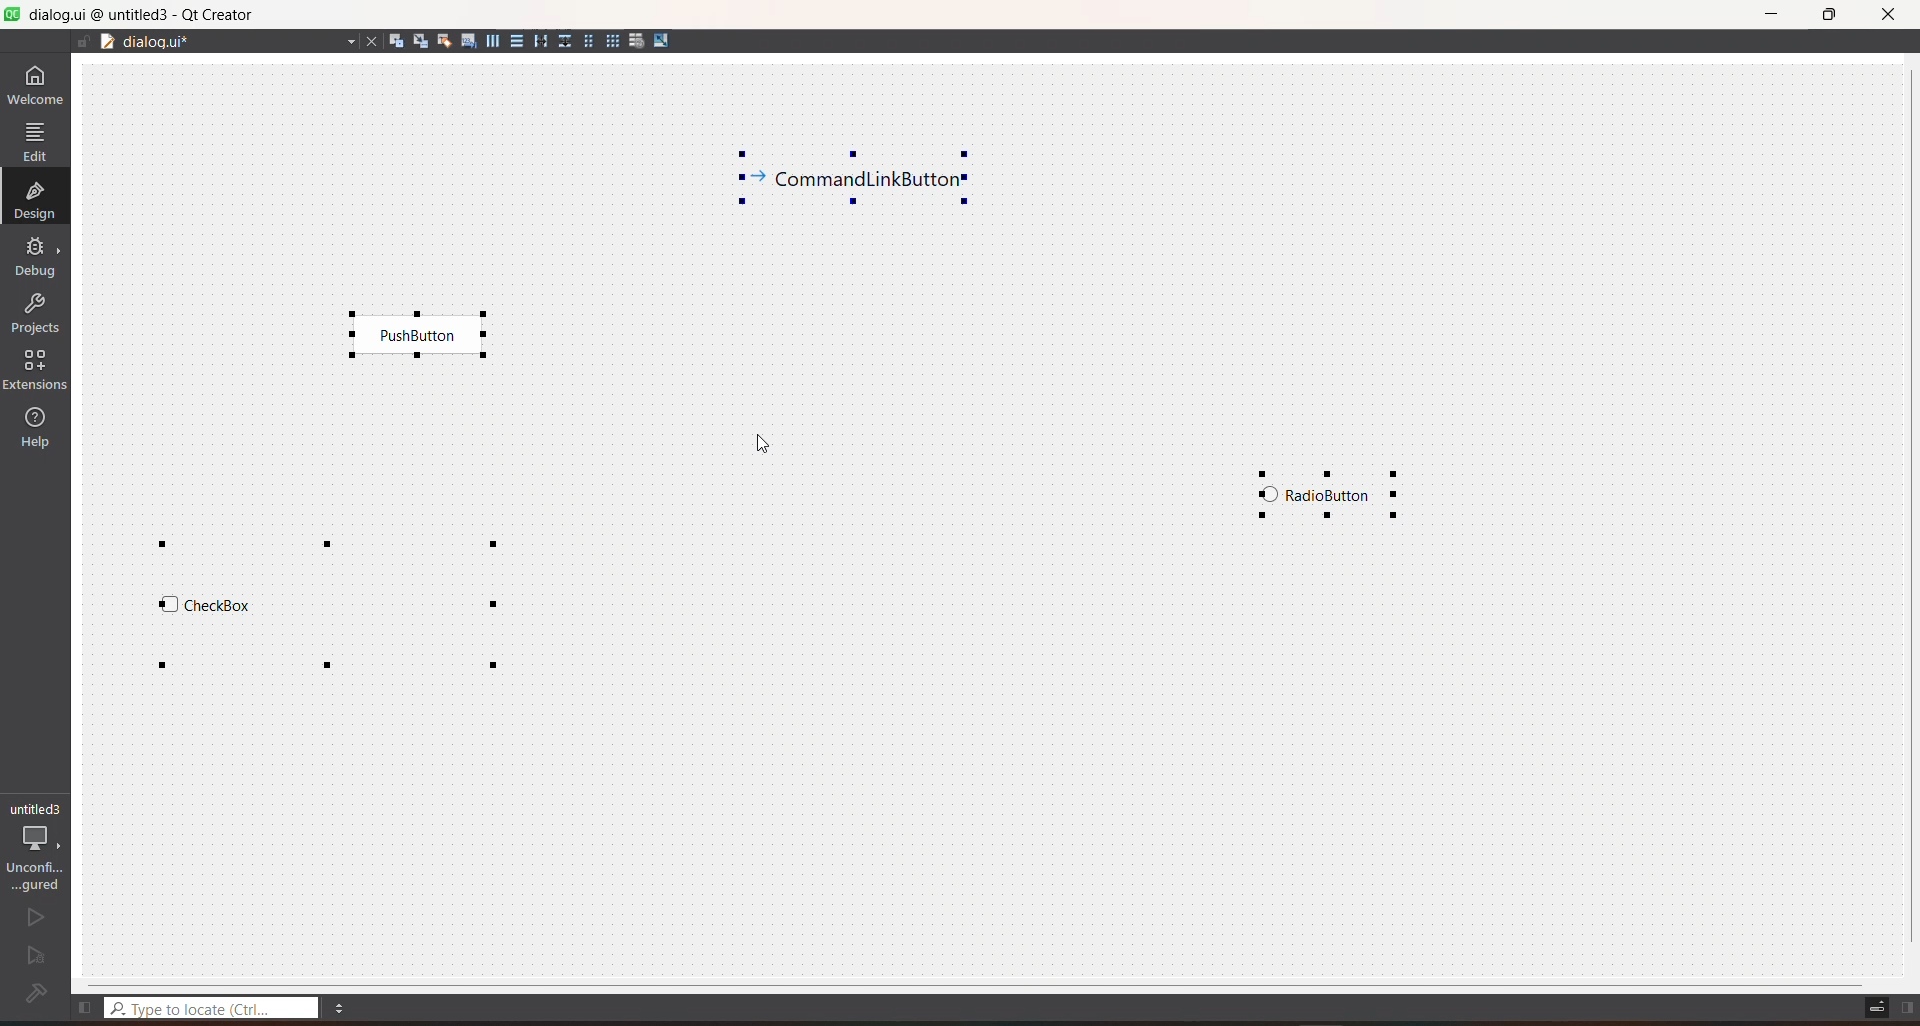 This screenshot has width=1920, height=1026. What do you see at coordinates (34, 199) in the screenshot?
I see `design` at bounding box center [34, 199].